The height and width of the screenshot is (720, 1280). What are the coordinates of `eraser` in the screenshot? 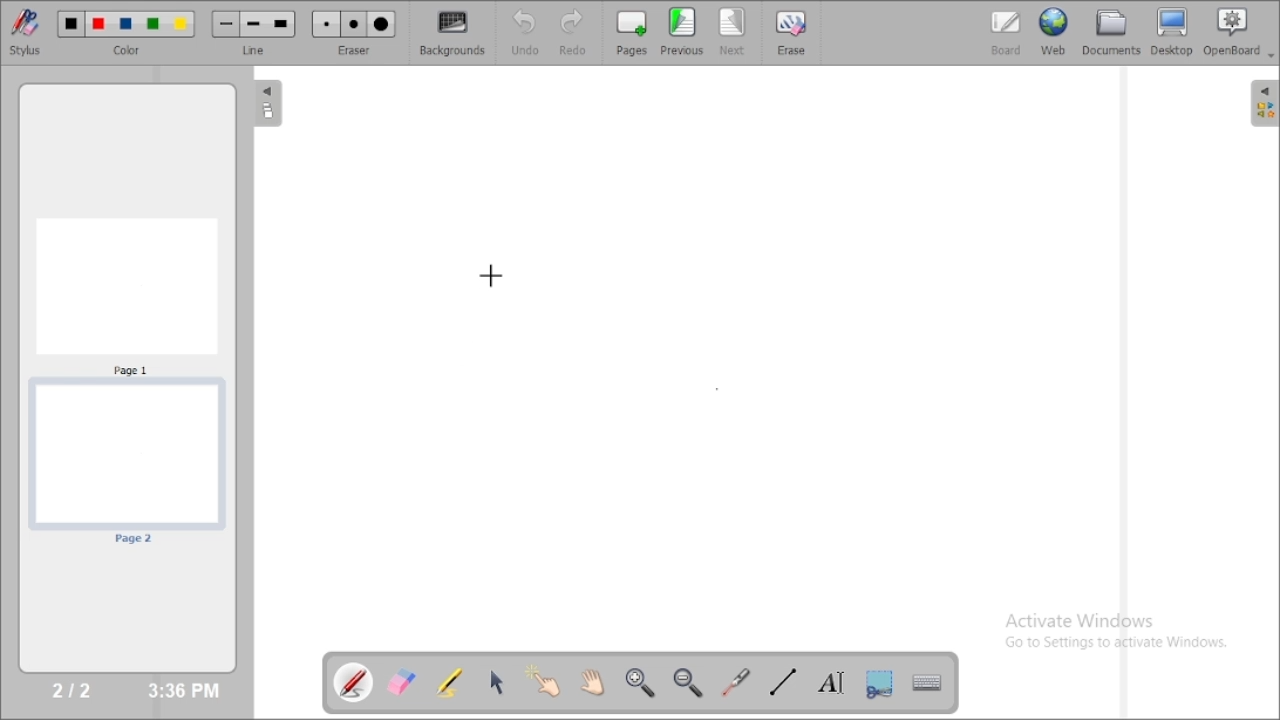 It's located at (354, 50).